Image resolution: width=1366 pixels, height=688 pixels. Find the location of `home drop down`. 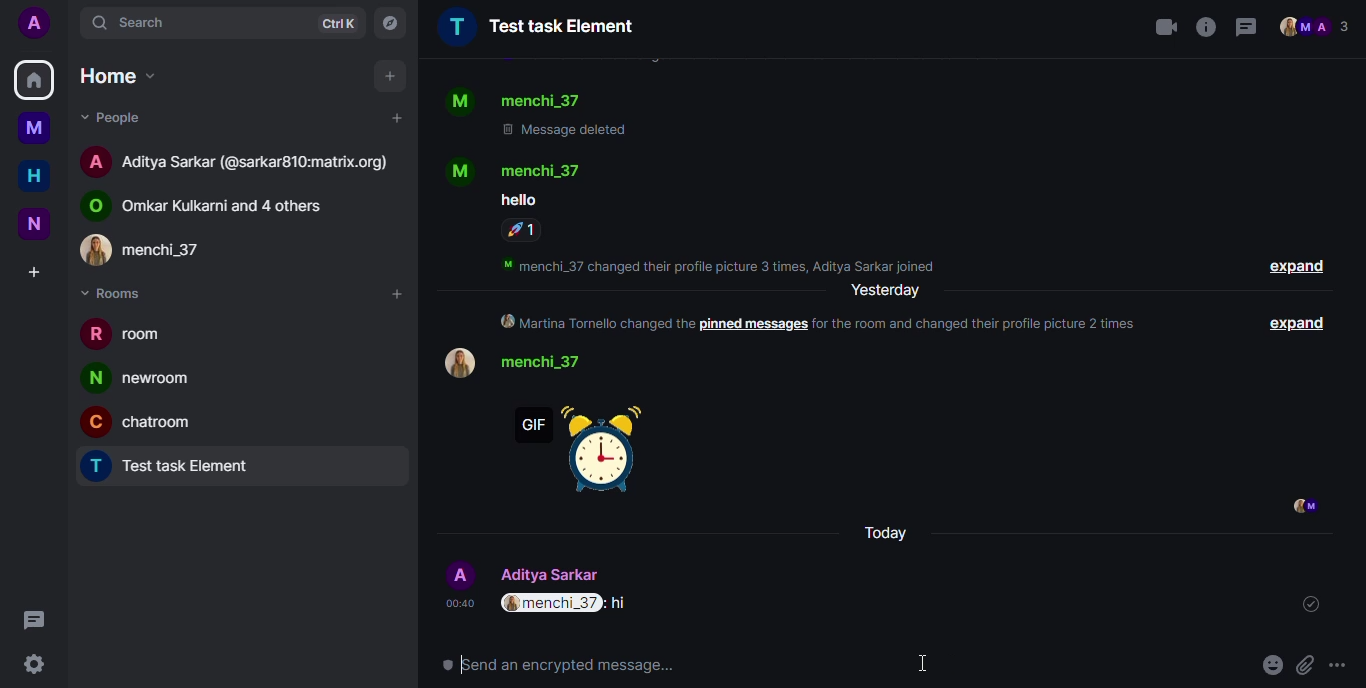

home drop down is located at coordinates (114, 76).